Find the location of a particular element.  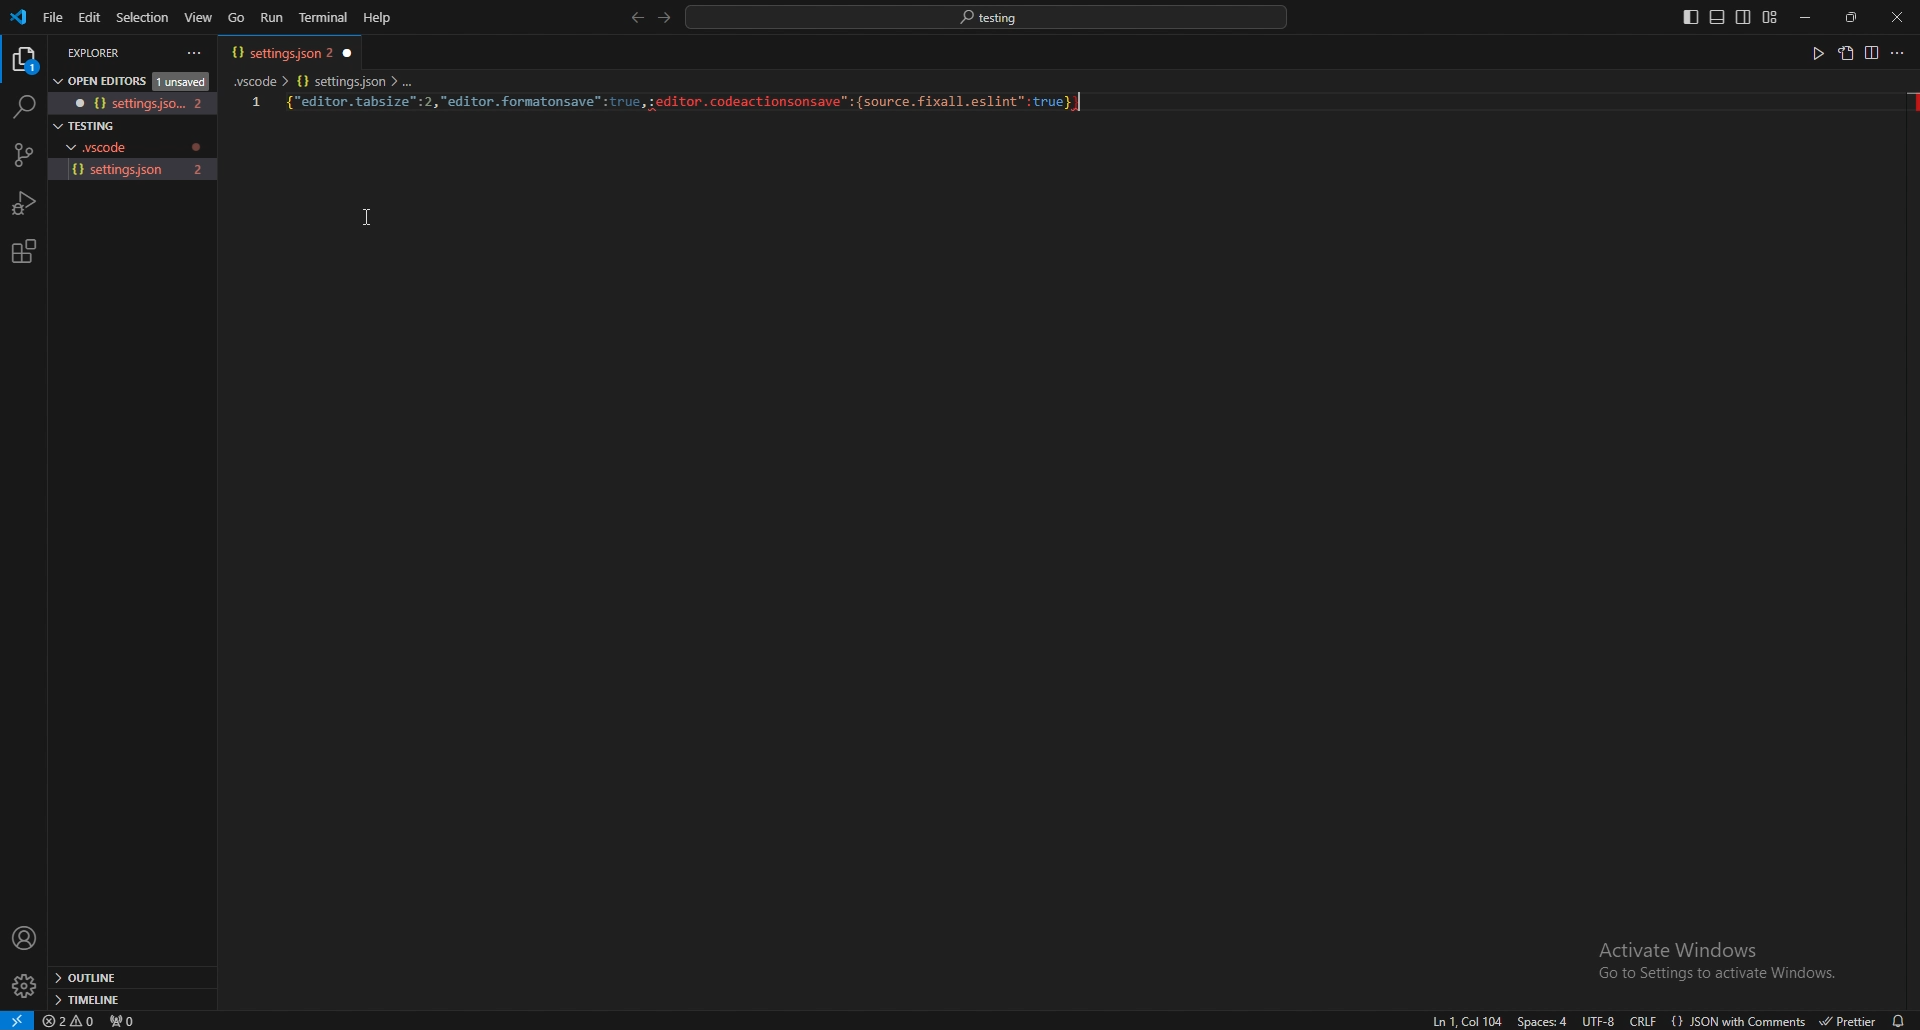

folder is located at coordinates (136, 146).